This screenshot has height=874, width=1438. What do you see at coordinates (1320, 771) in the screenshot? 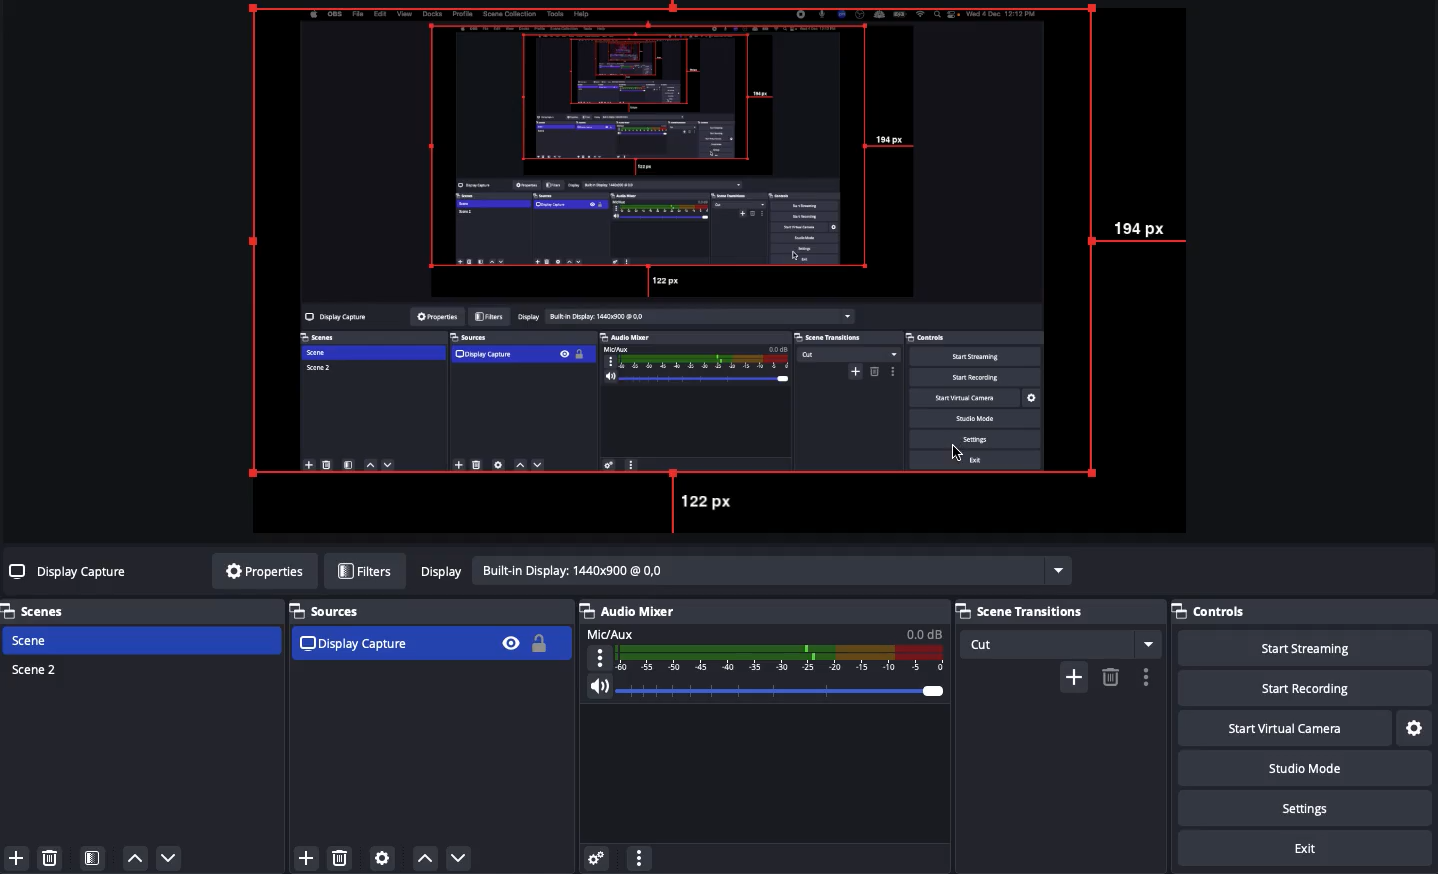
I see `Studio mode` at bounding box center [1320, 771].